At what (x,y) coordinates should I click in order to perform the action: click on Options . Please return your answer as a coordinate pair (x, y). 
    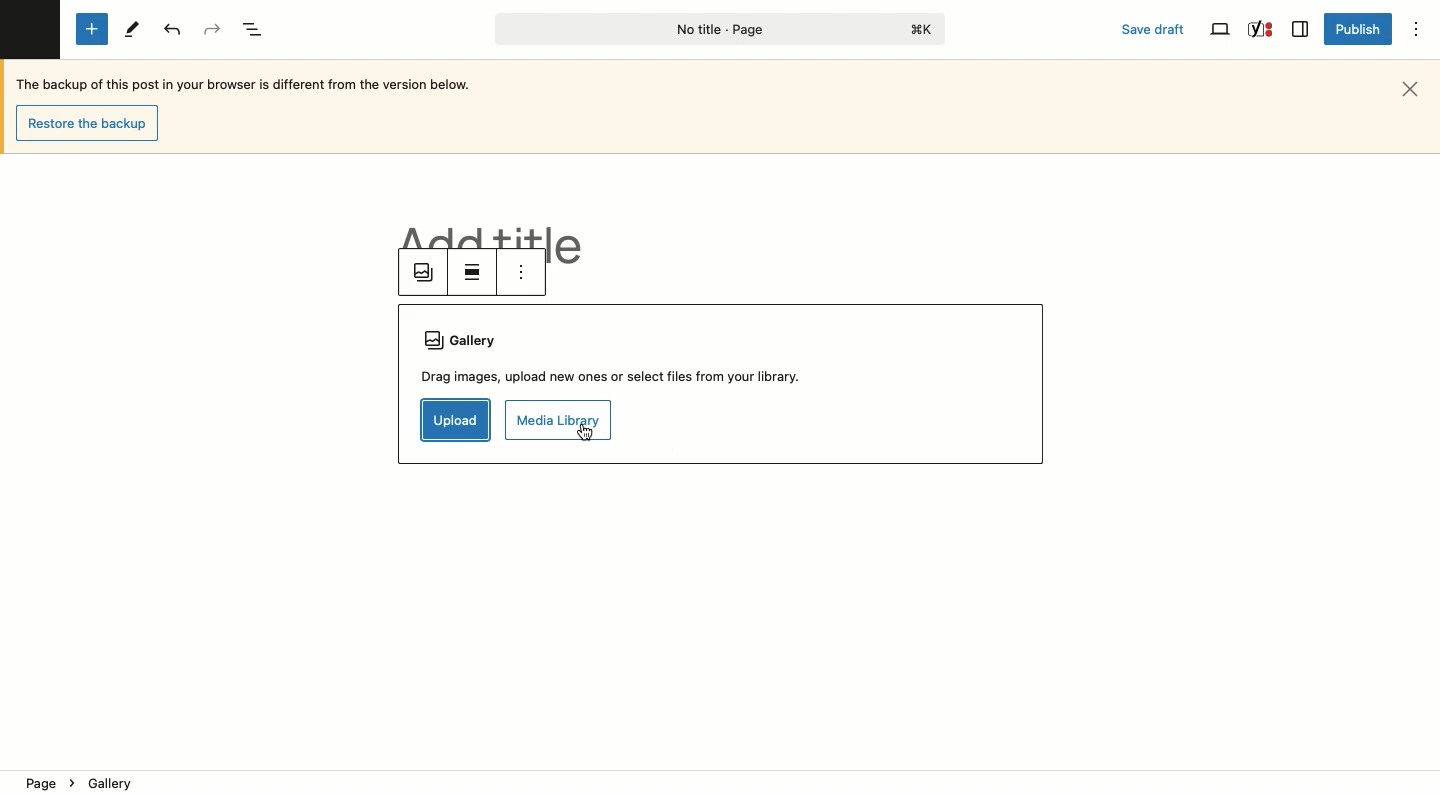
    Looking at the image, I should click on (1417, 31).